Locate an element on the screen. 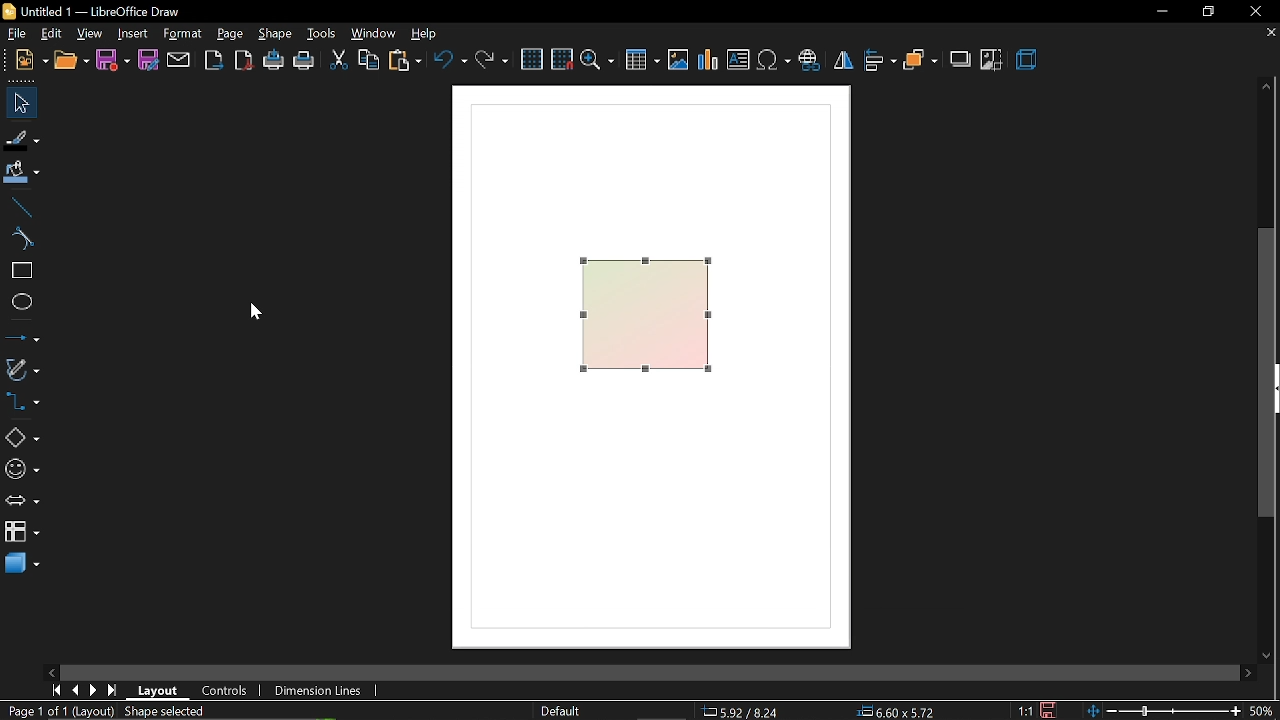  restore down is located at coordinates (1207, 11).